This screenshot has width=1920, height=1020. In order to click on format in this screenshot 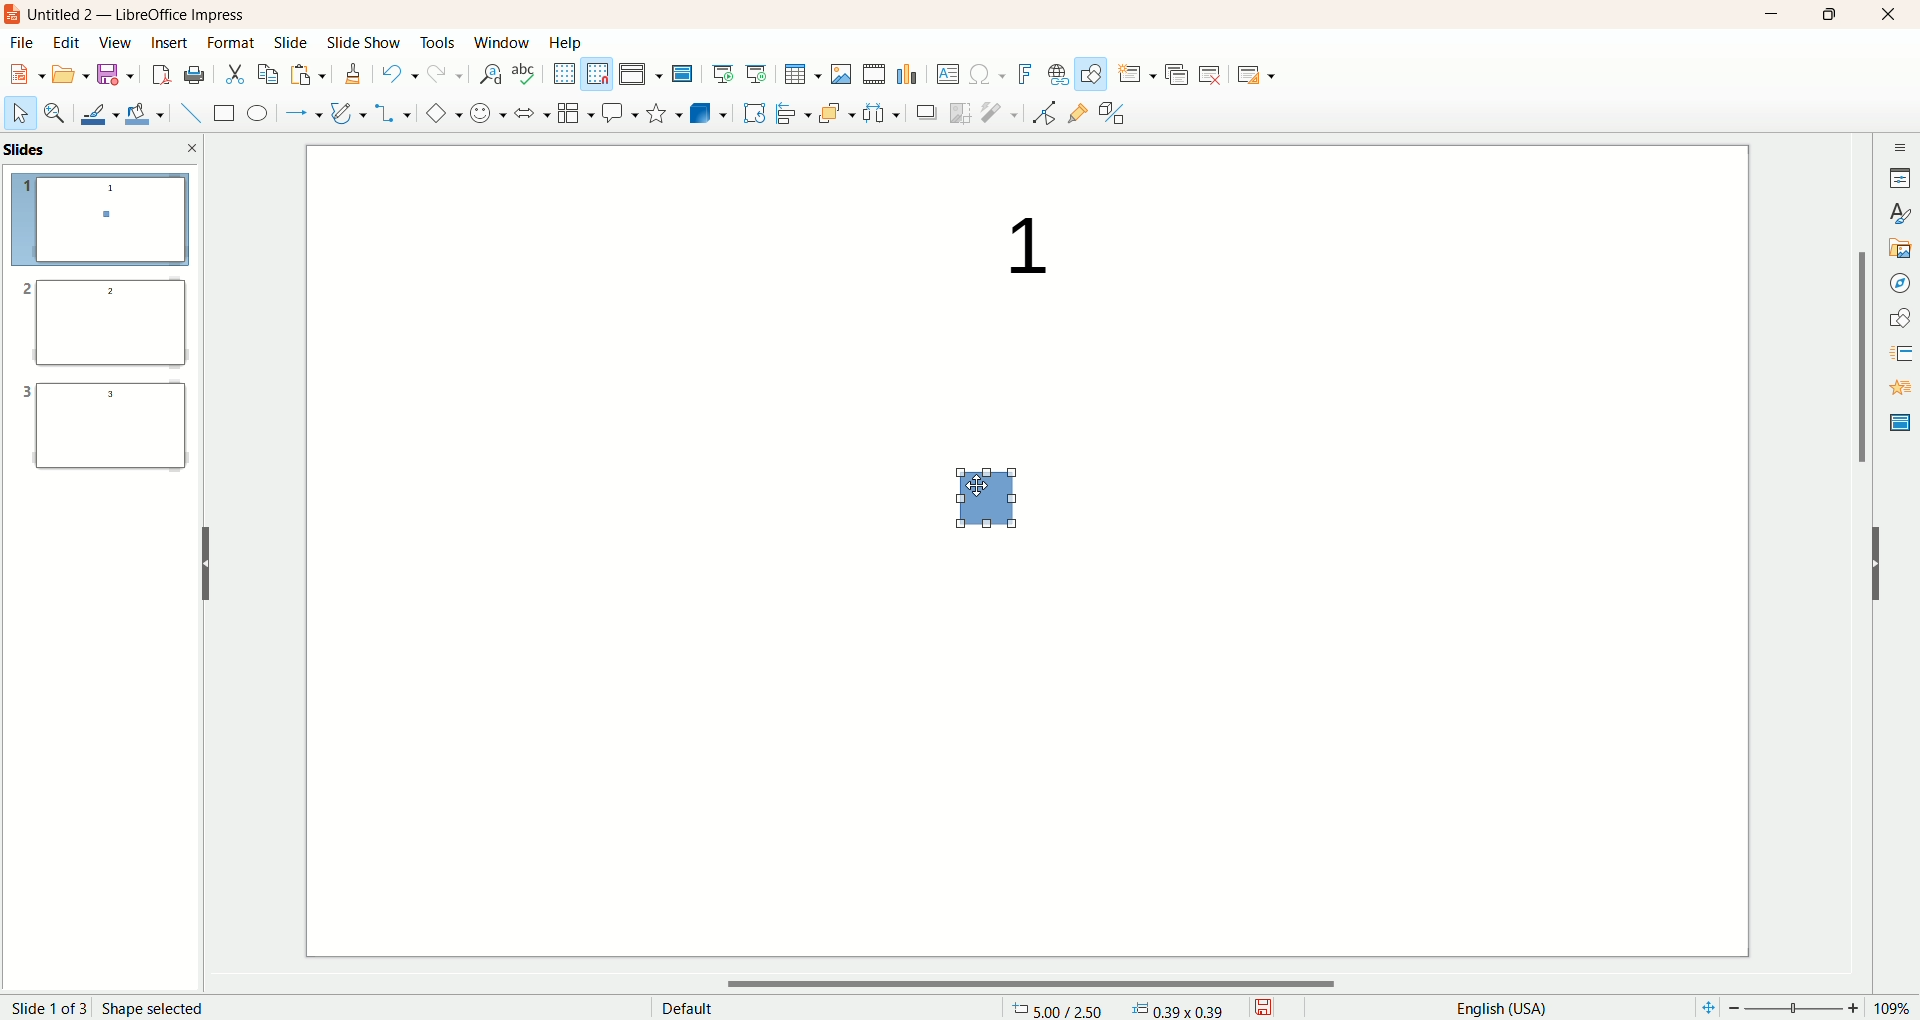, I will do `click(232, 41)`.